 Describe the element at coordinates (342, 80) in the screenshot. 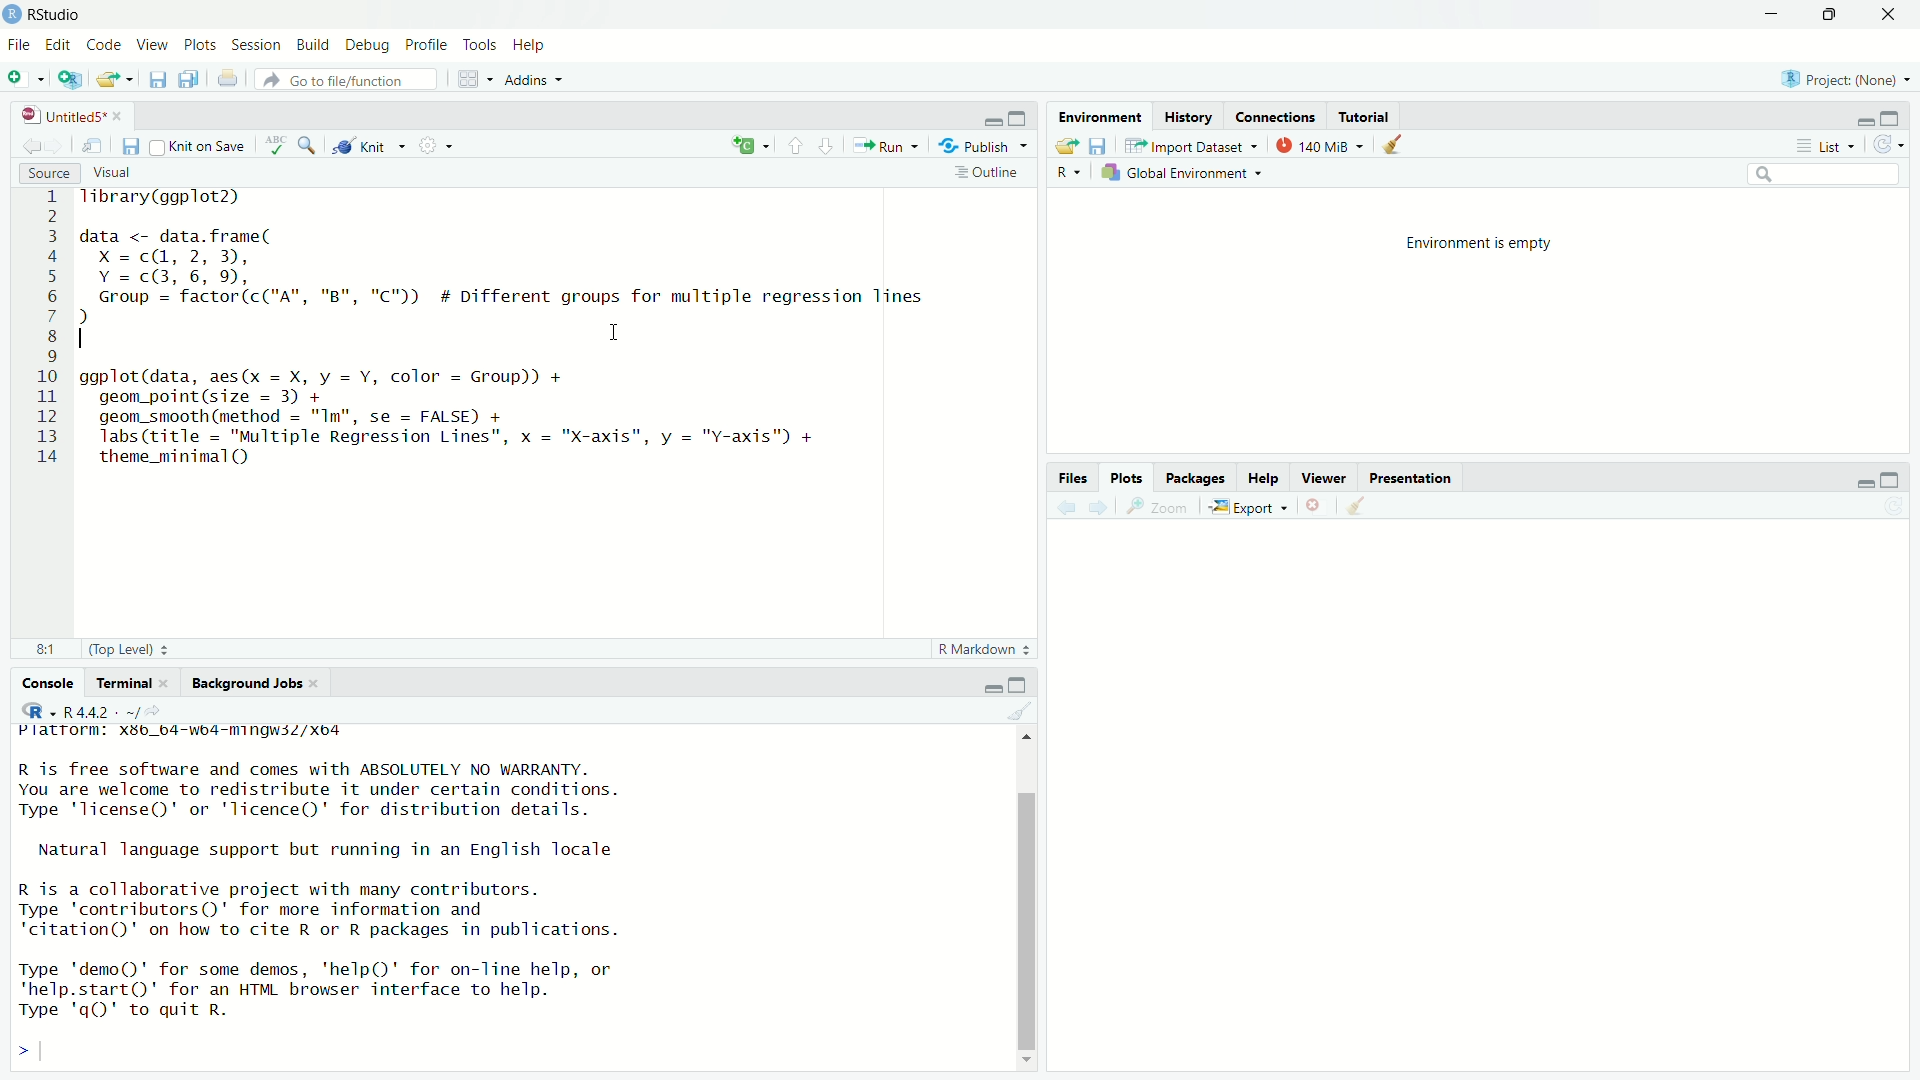

I see `‘Go to file/function` at that location.